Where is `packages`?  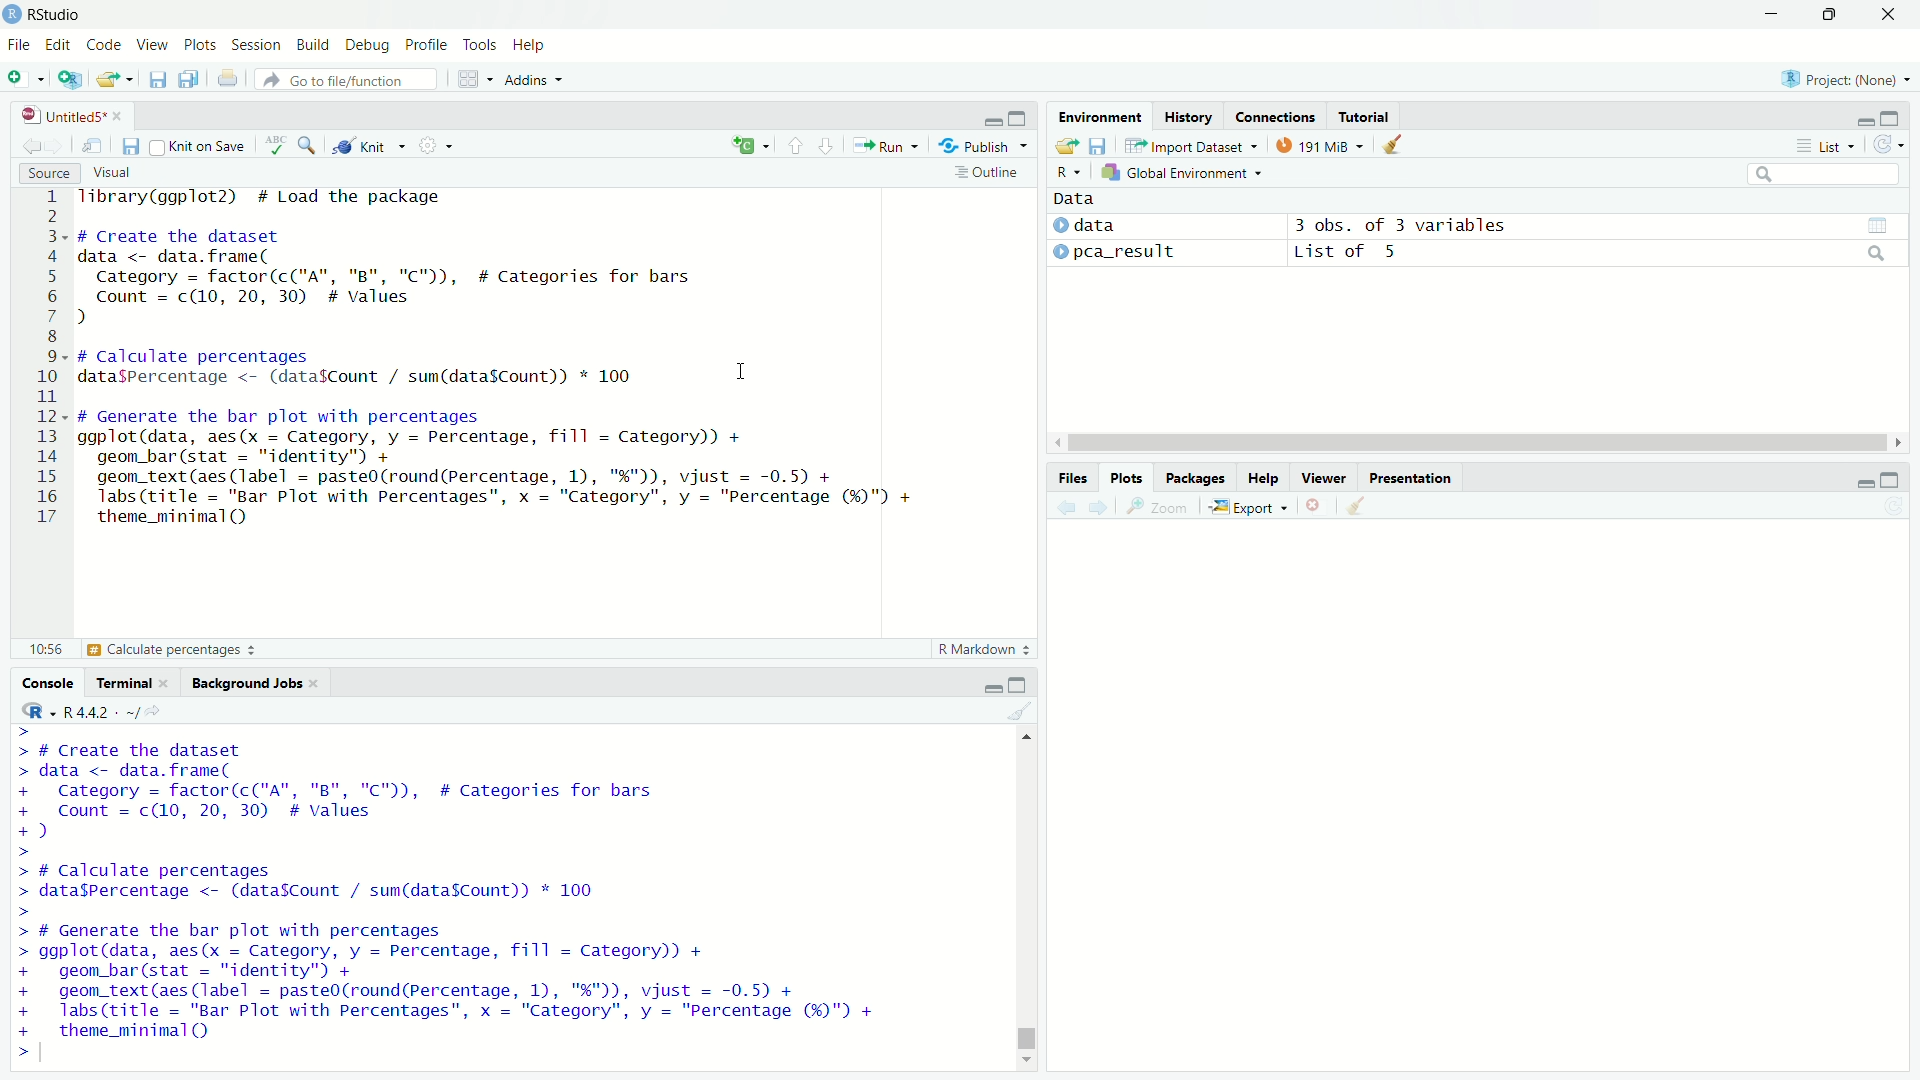
packages is located at coordinates (1197, 478).